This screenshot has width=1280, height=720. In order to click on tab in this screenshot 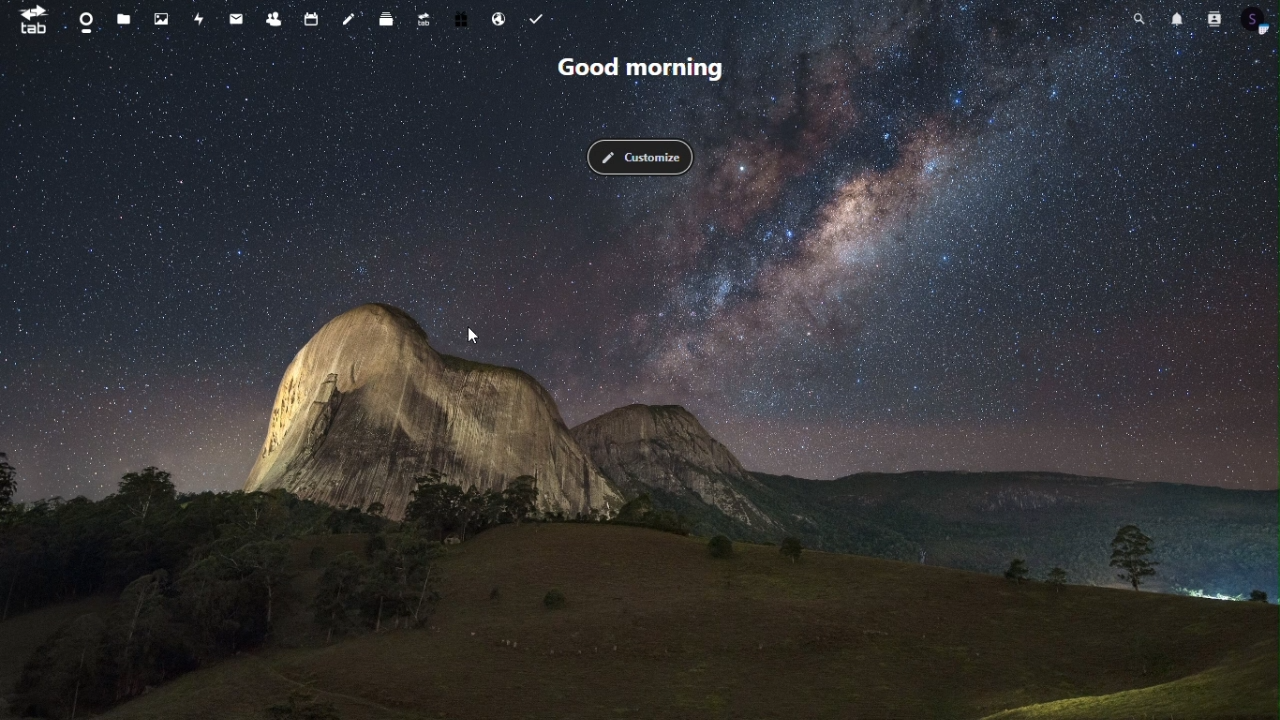, I will do `click(30, 20)`.